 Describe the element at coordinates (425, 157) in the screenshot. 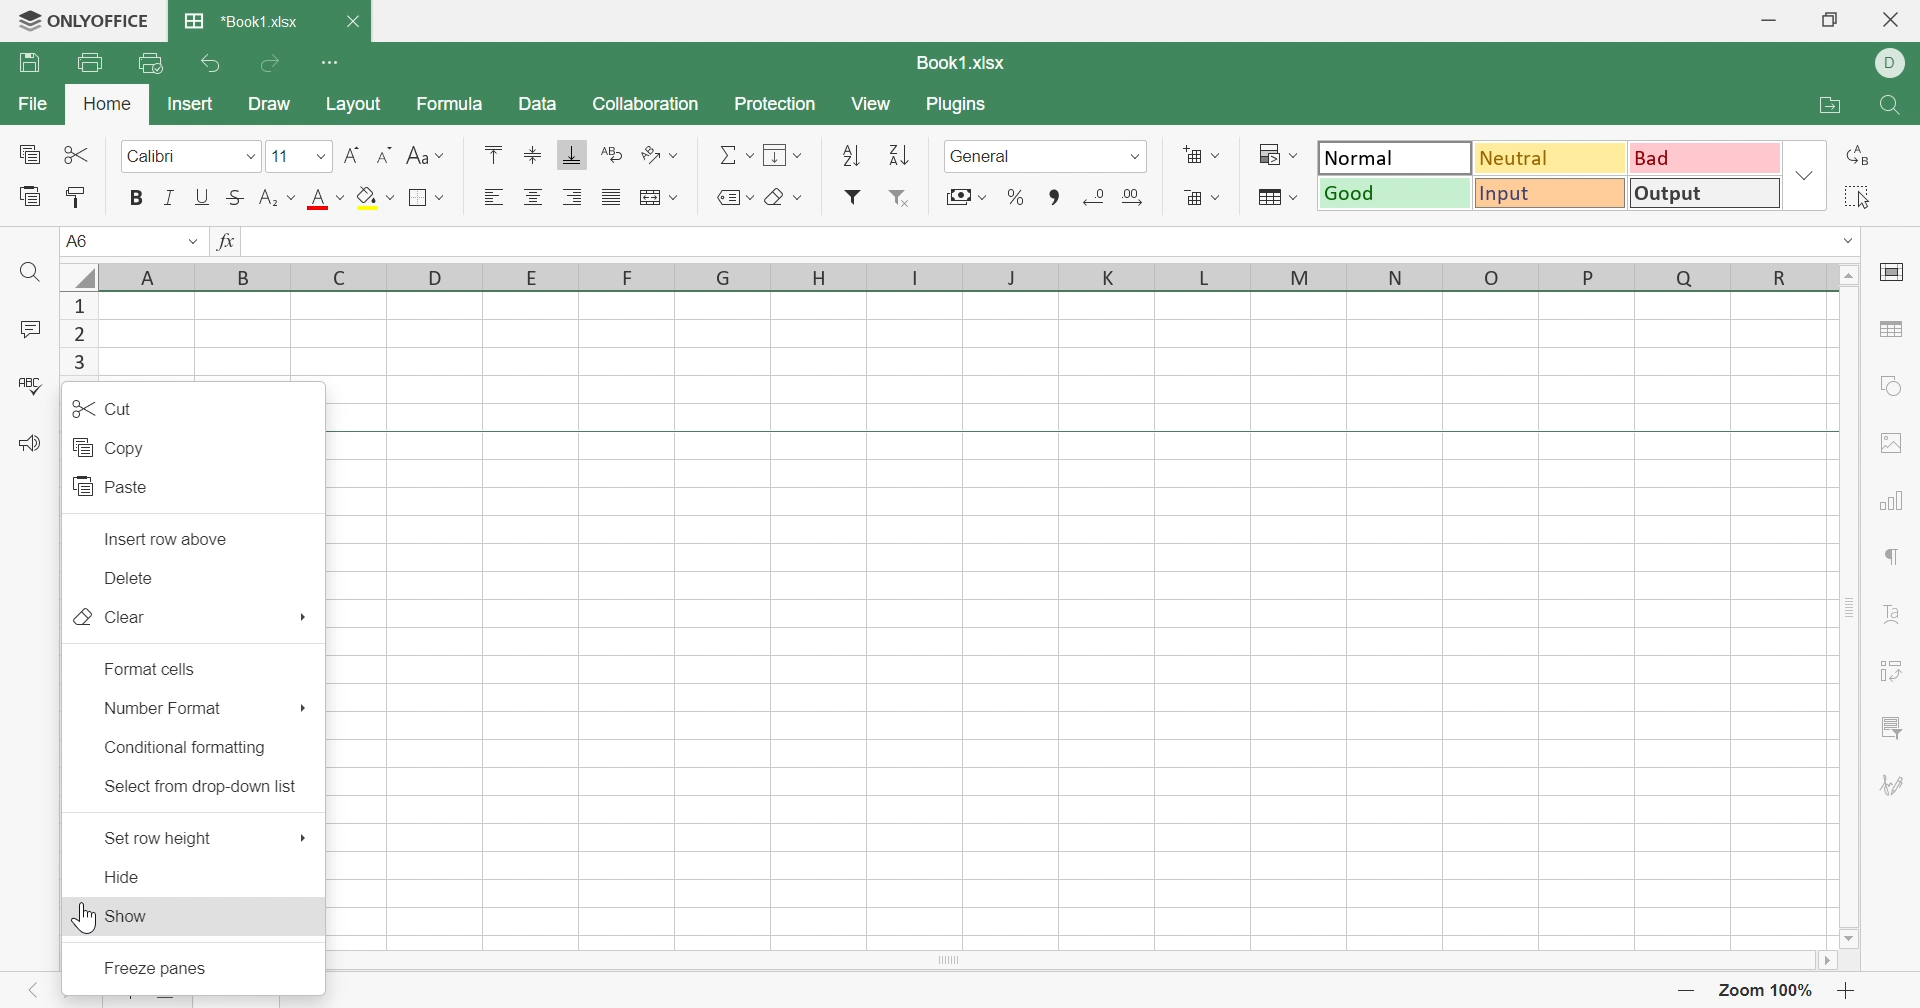

I see `Change case` at that location.